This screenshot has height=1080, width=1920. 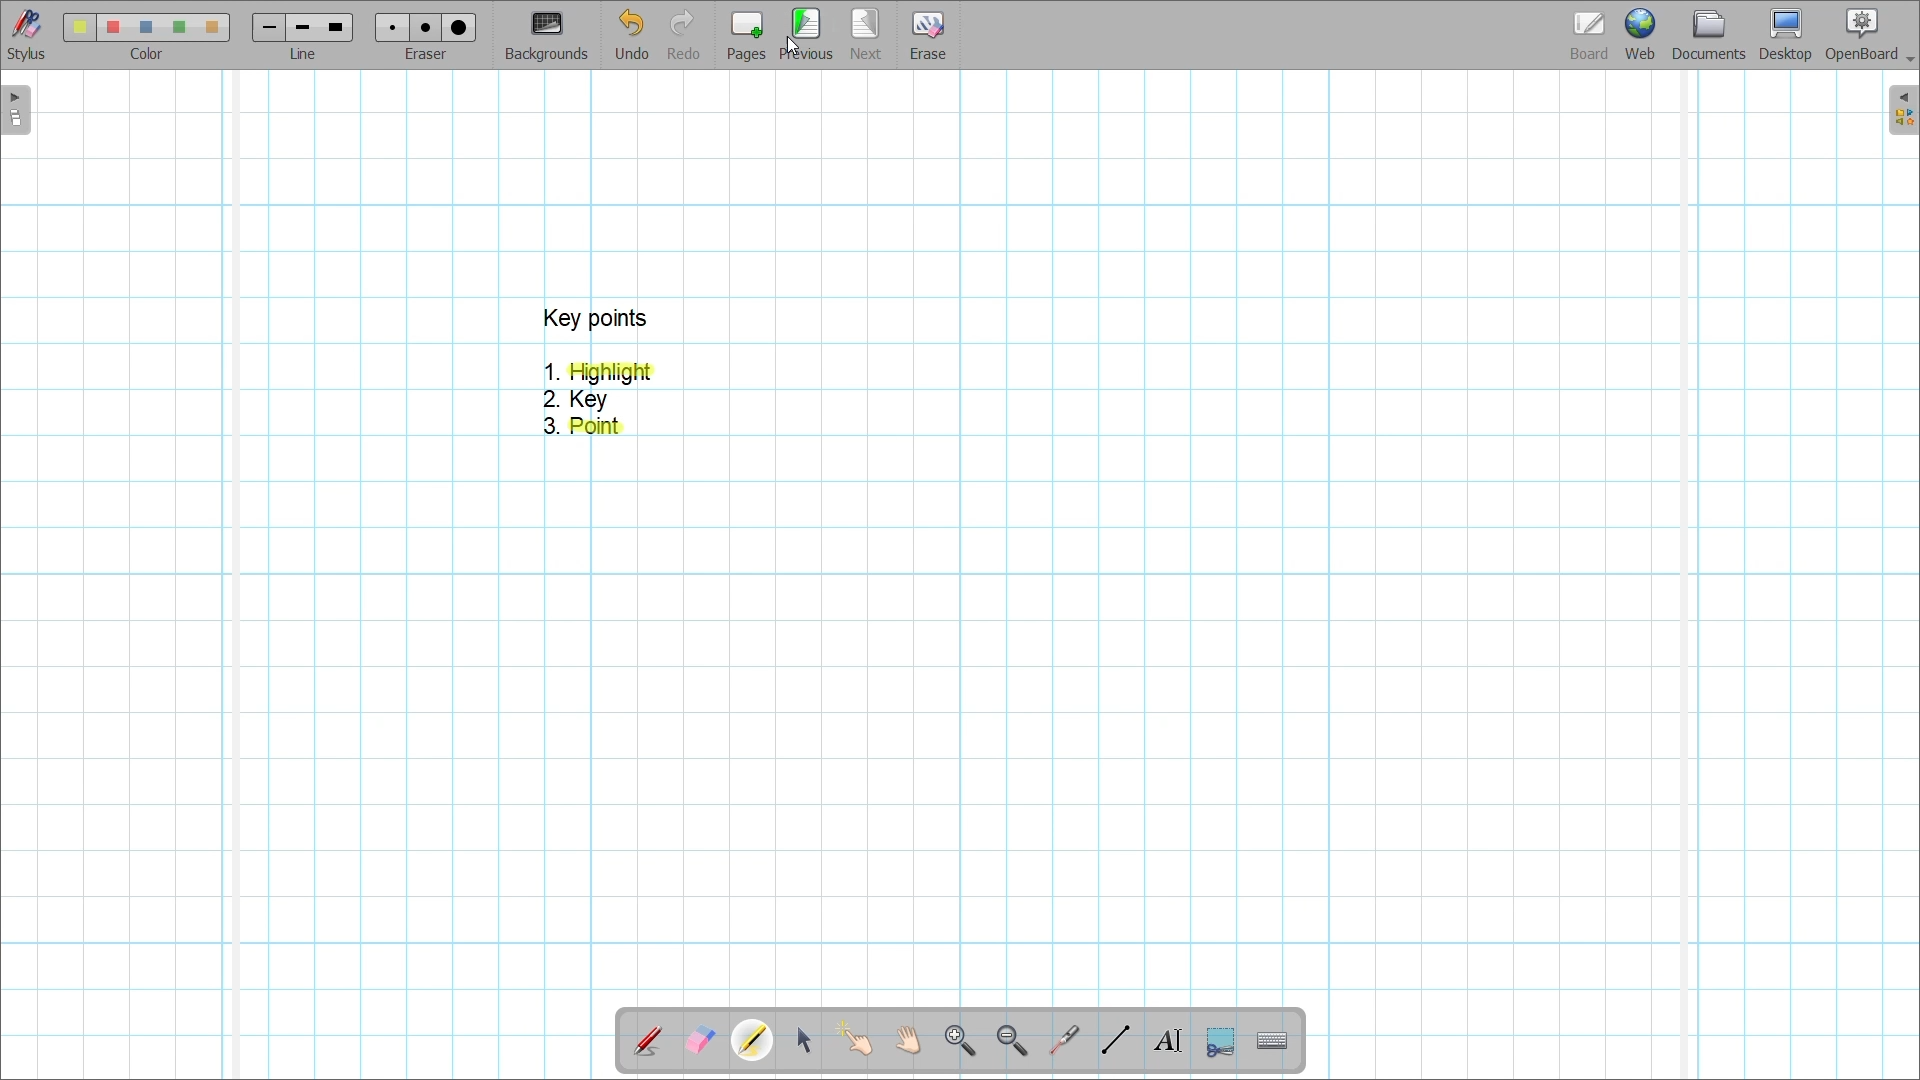 I want to click on Go to next page, so click(x=865, y=34).